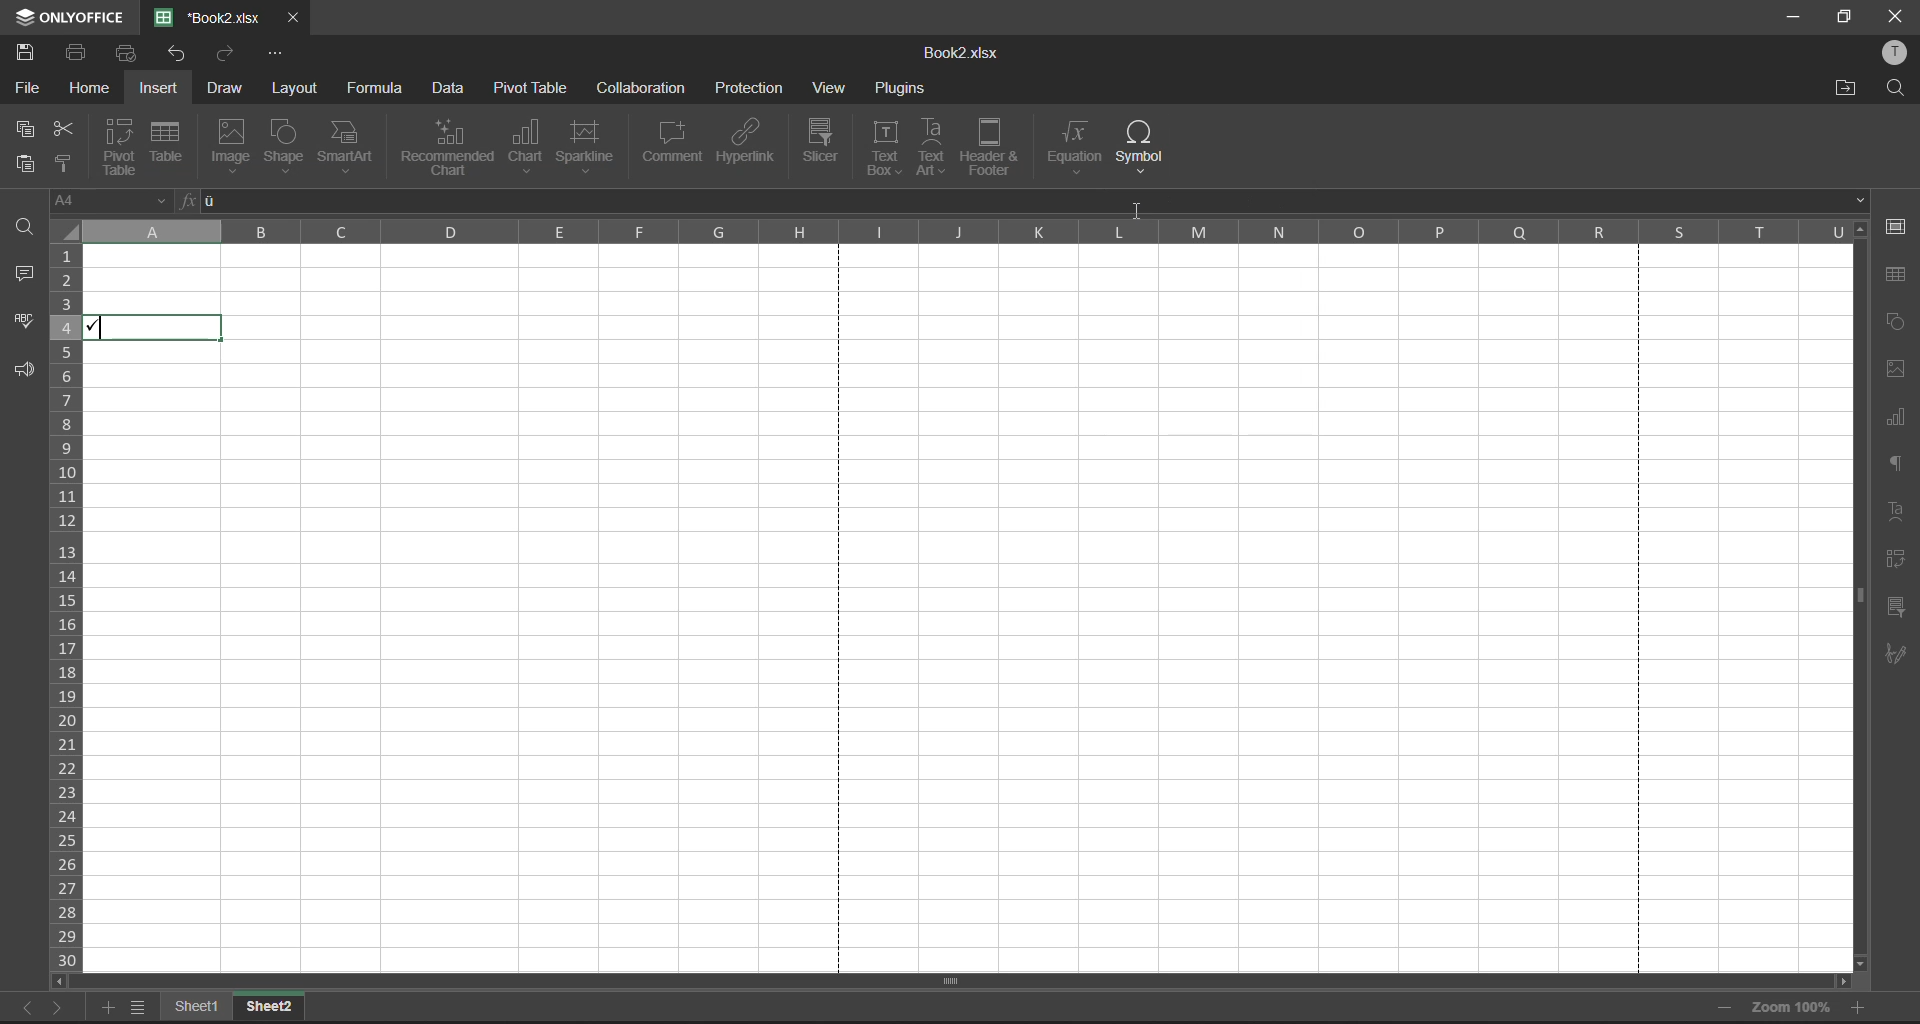  I want to click on pivot table, so click(531, 89).